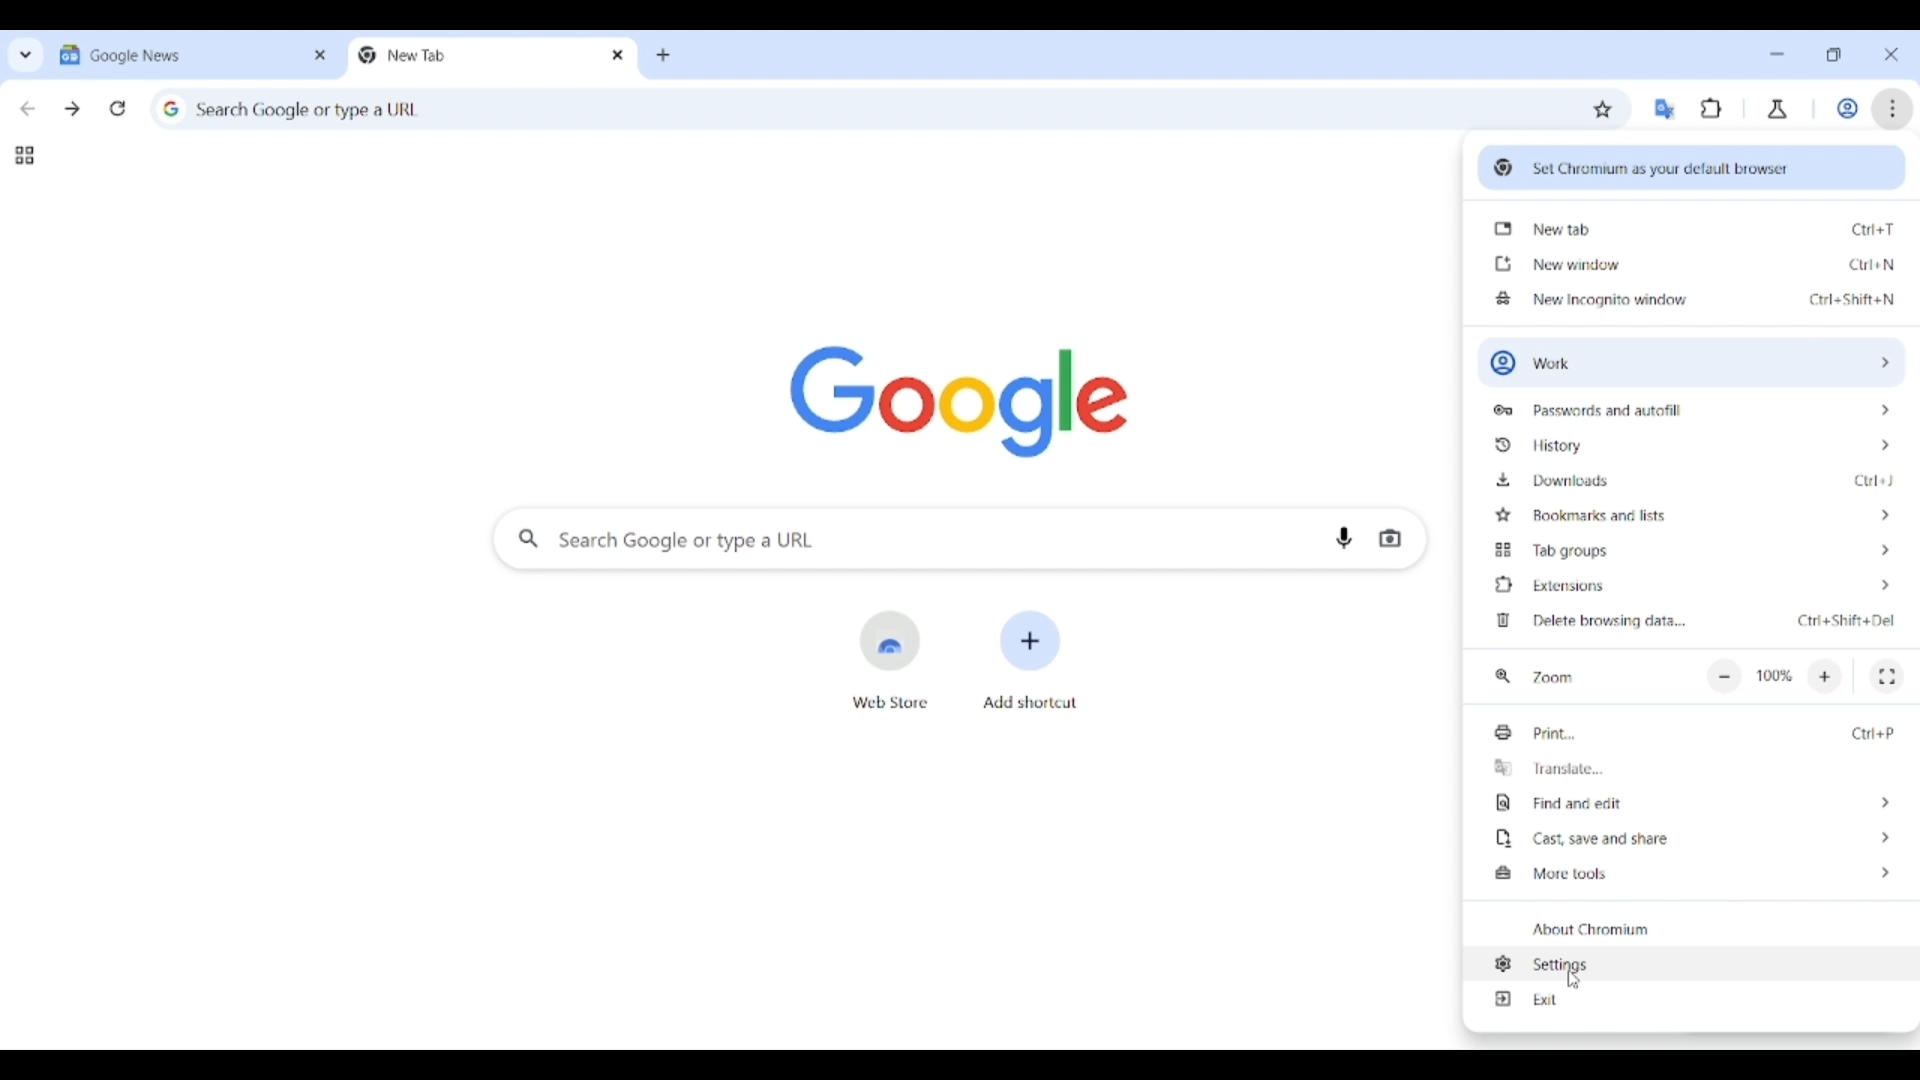 The image size is (1920, 1080). Describe the element at coordinates (118, 108) in the screenshot. I see `Reload page` at that location.